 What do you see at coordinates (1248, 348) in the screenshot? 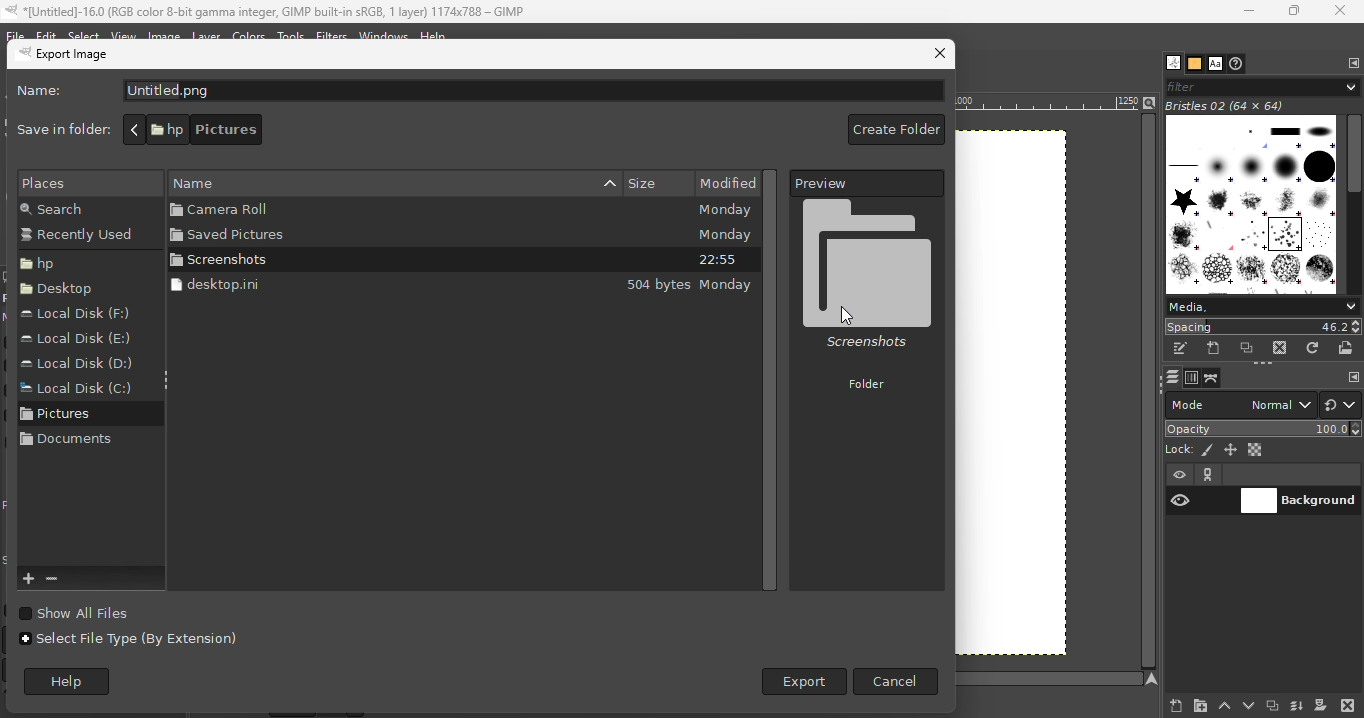
I see `Duplicate this brush` at bounding box center [1248, 348].